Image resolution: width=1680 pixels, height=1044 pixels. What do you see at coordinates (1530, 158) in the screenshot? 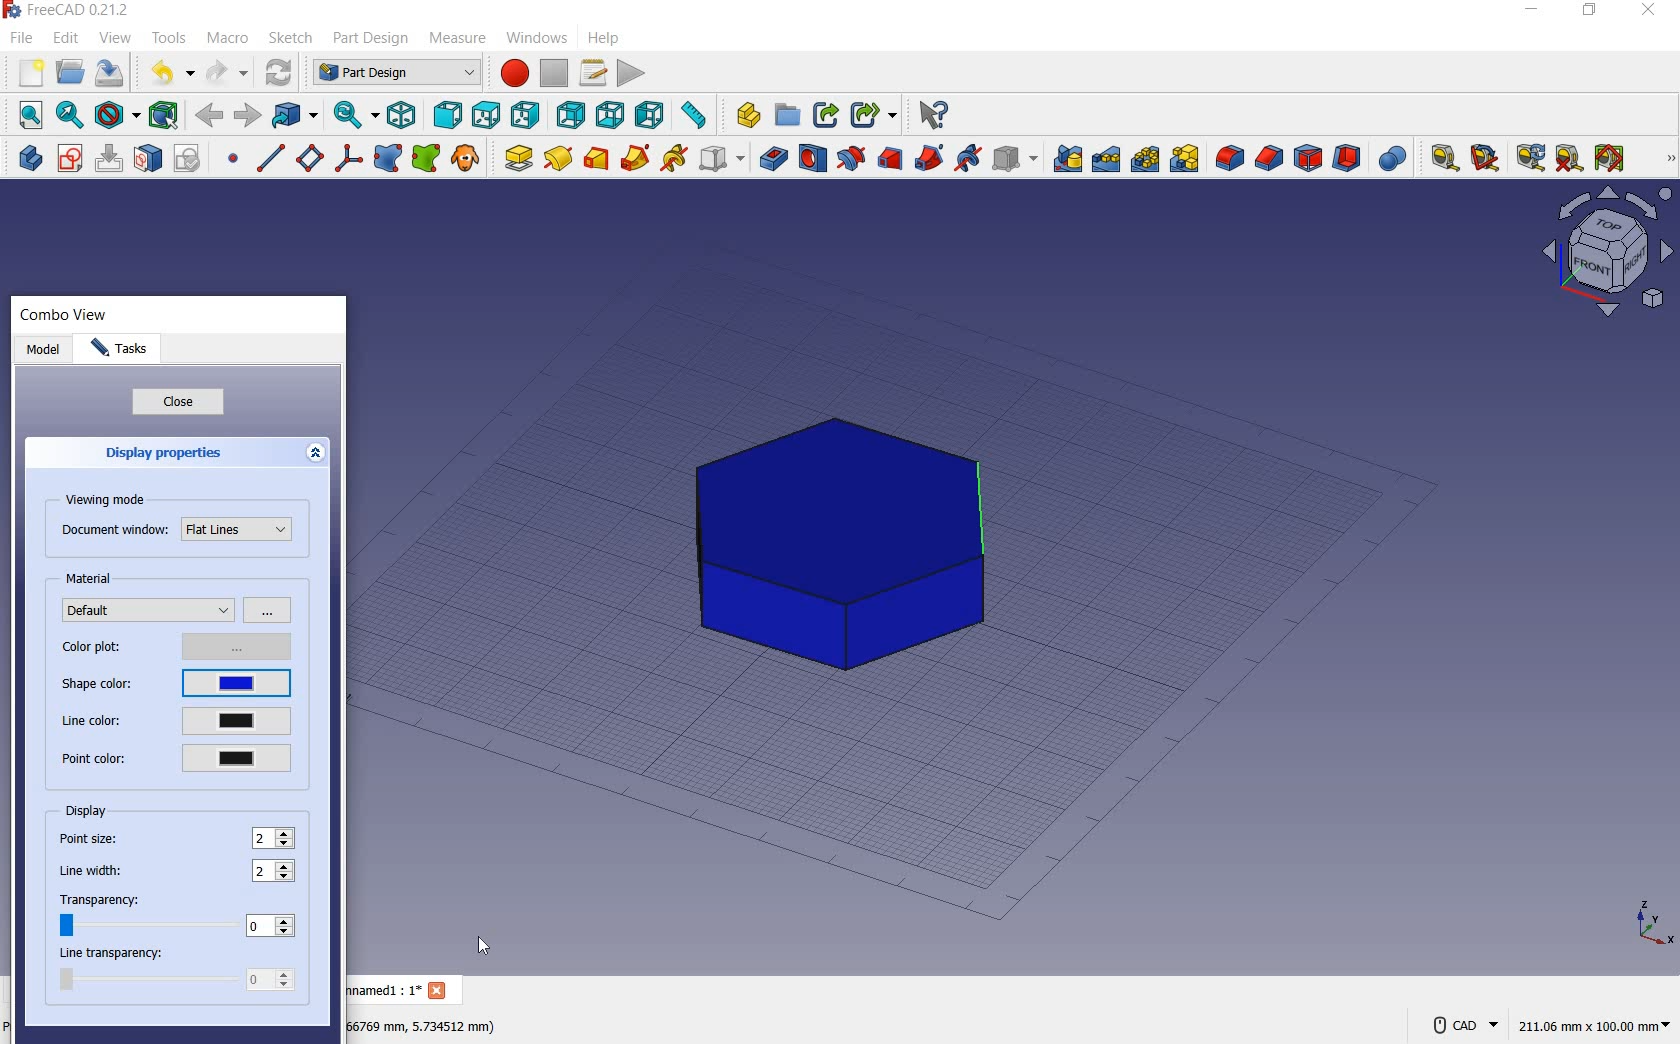
I see `refresh` at bounding box center [1530, 158].